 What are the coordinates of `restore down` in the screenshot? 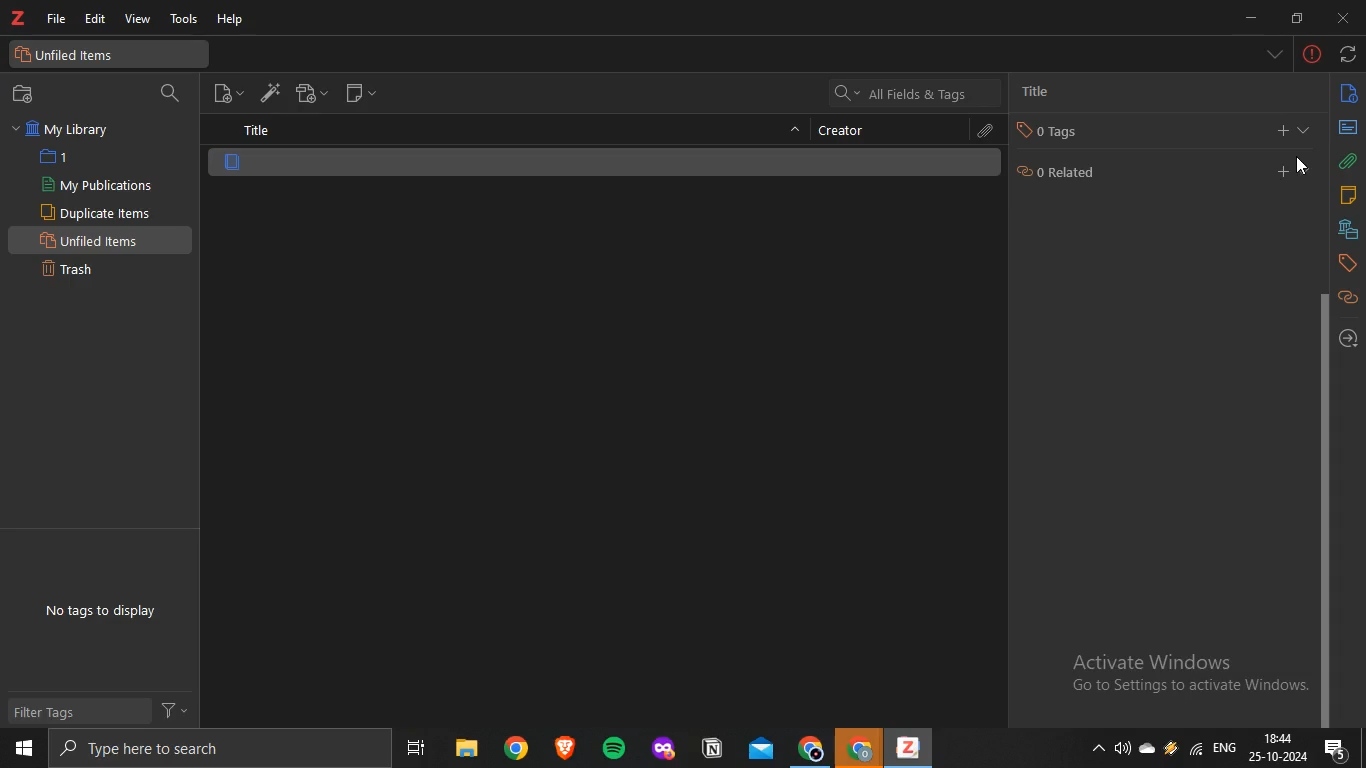 It's located at (1300, 18).